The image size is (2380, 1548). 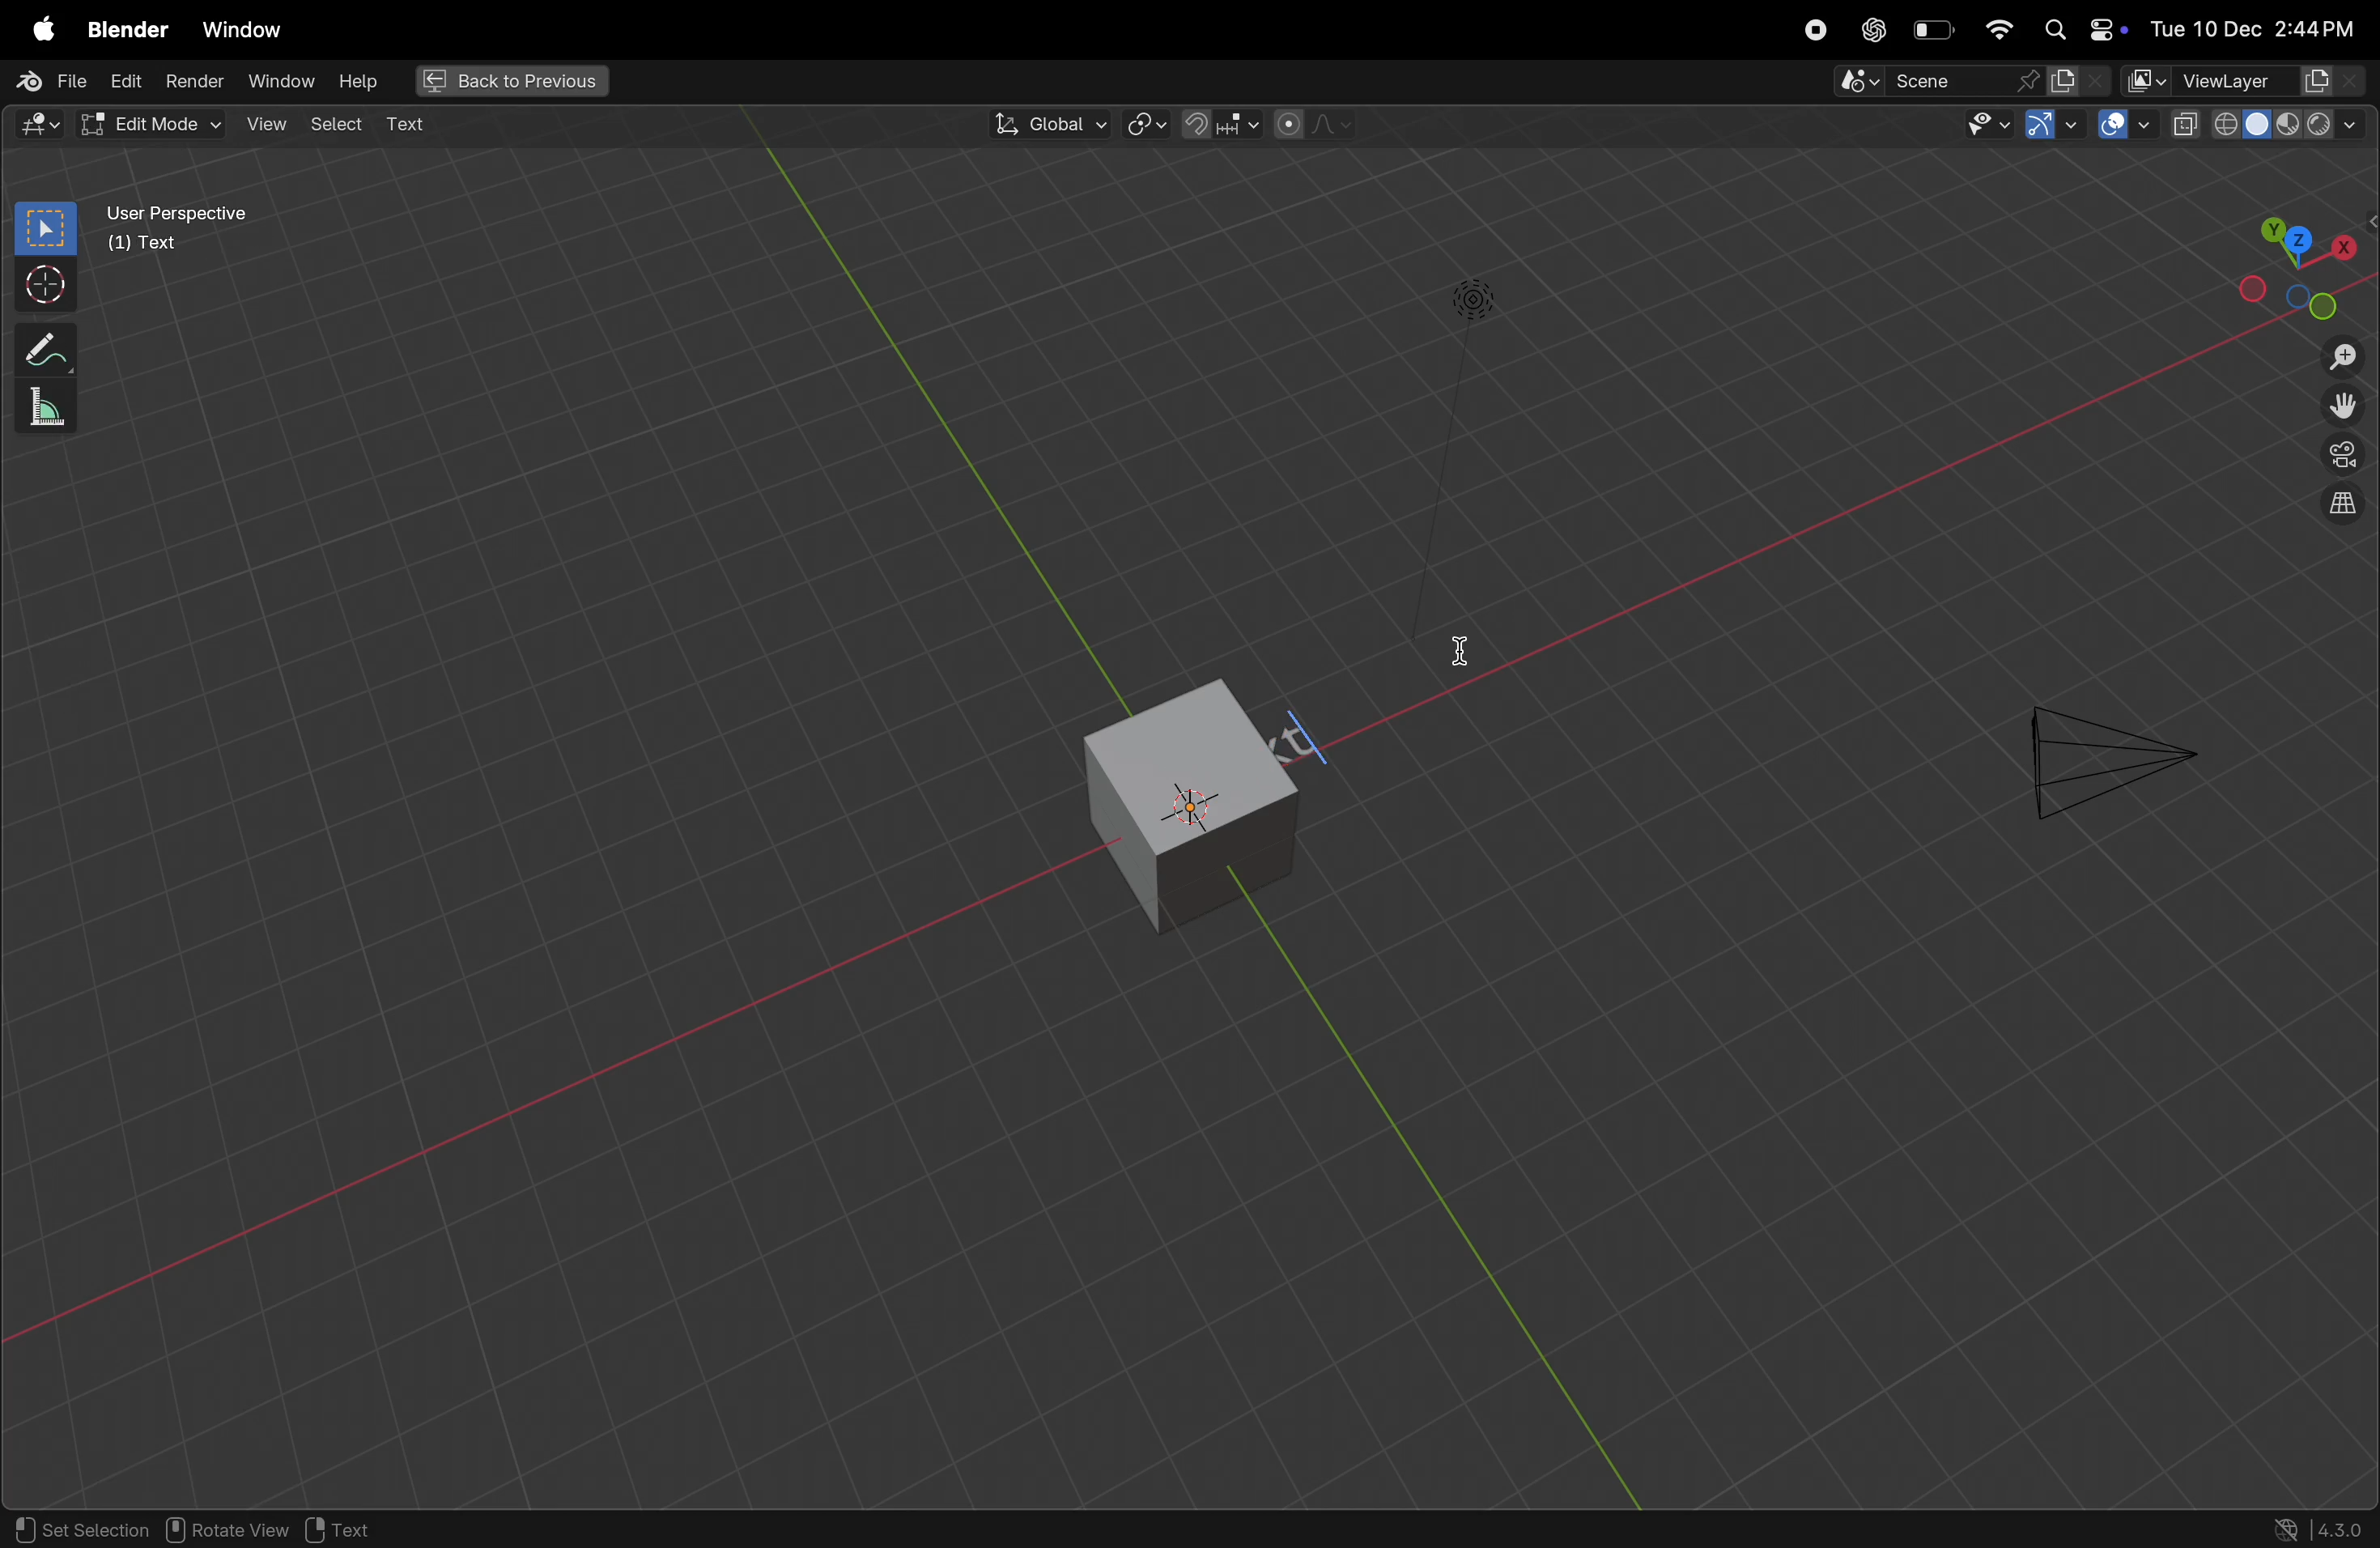 What do you see at coordinates (2303, 262) in the screenshot?
I see `view point` at bounding box center [2303, 262].